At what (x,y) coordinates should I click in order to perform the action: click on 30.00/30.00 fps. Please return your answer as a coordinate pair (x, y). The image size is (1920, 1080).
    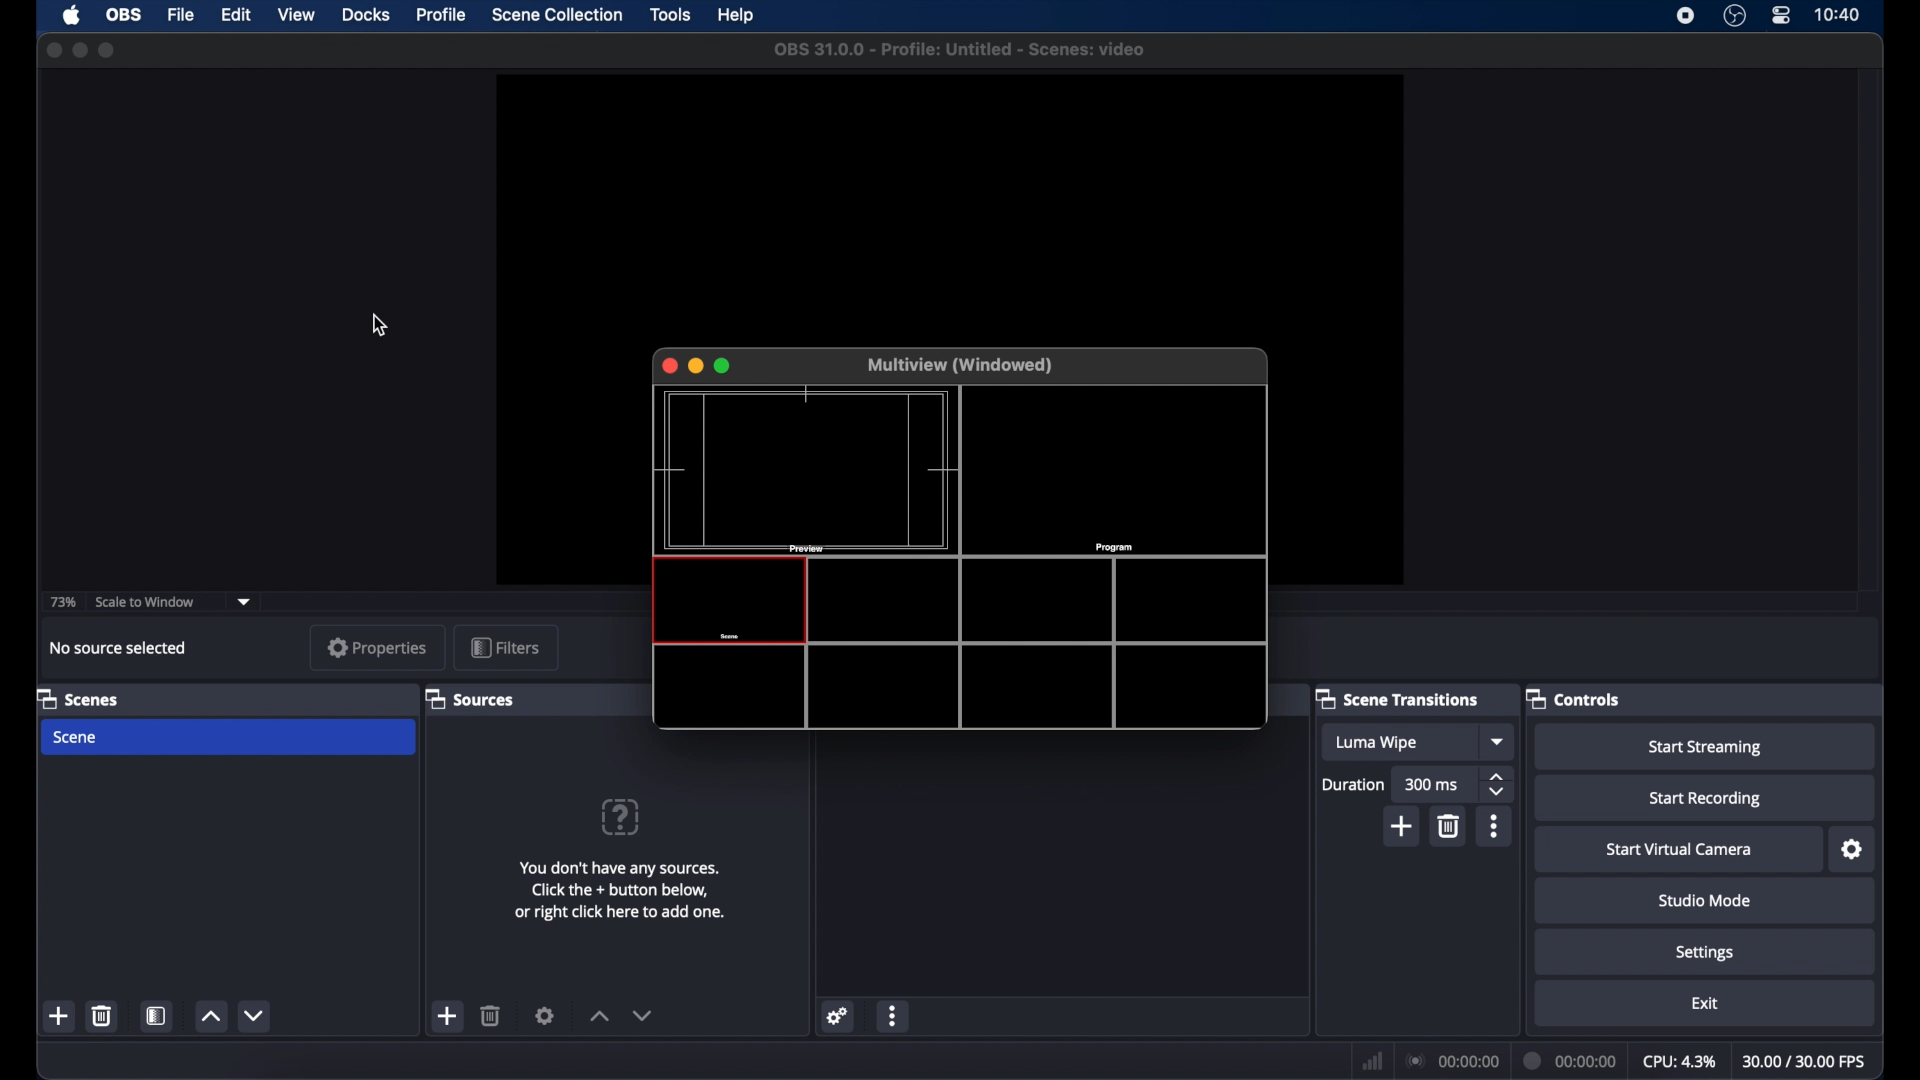
    Looking at the image, I should click on (1805, 1059).